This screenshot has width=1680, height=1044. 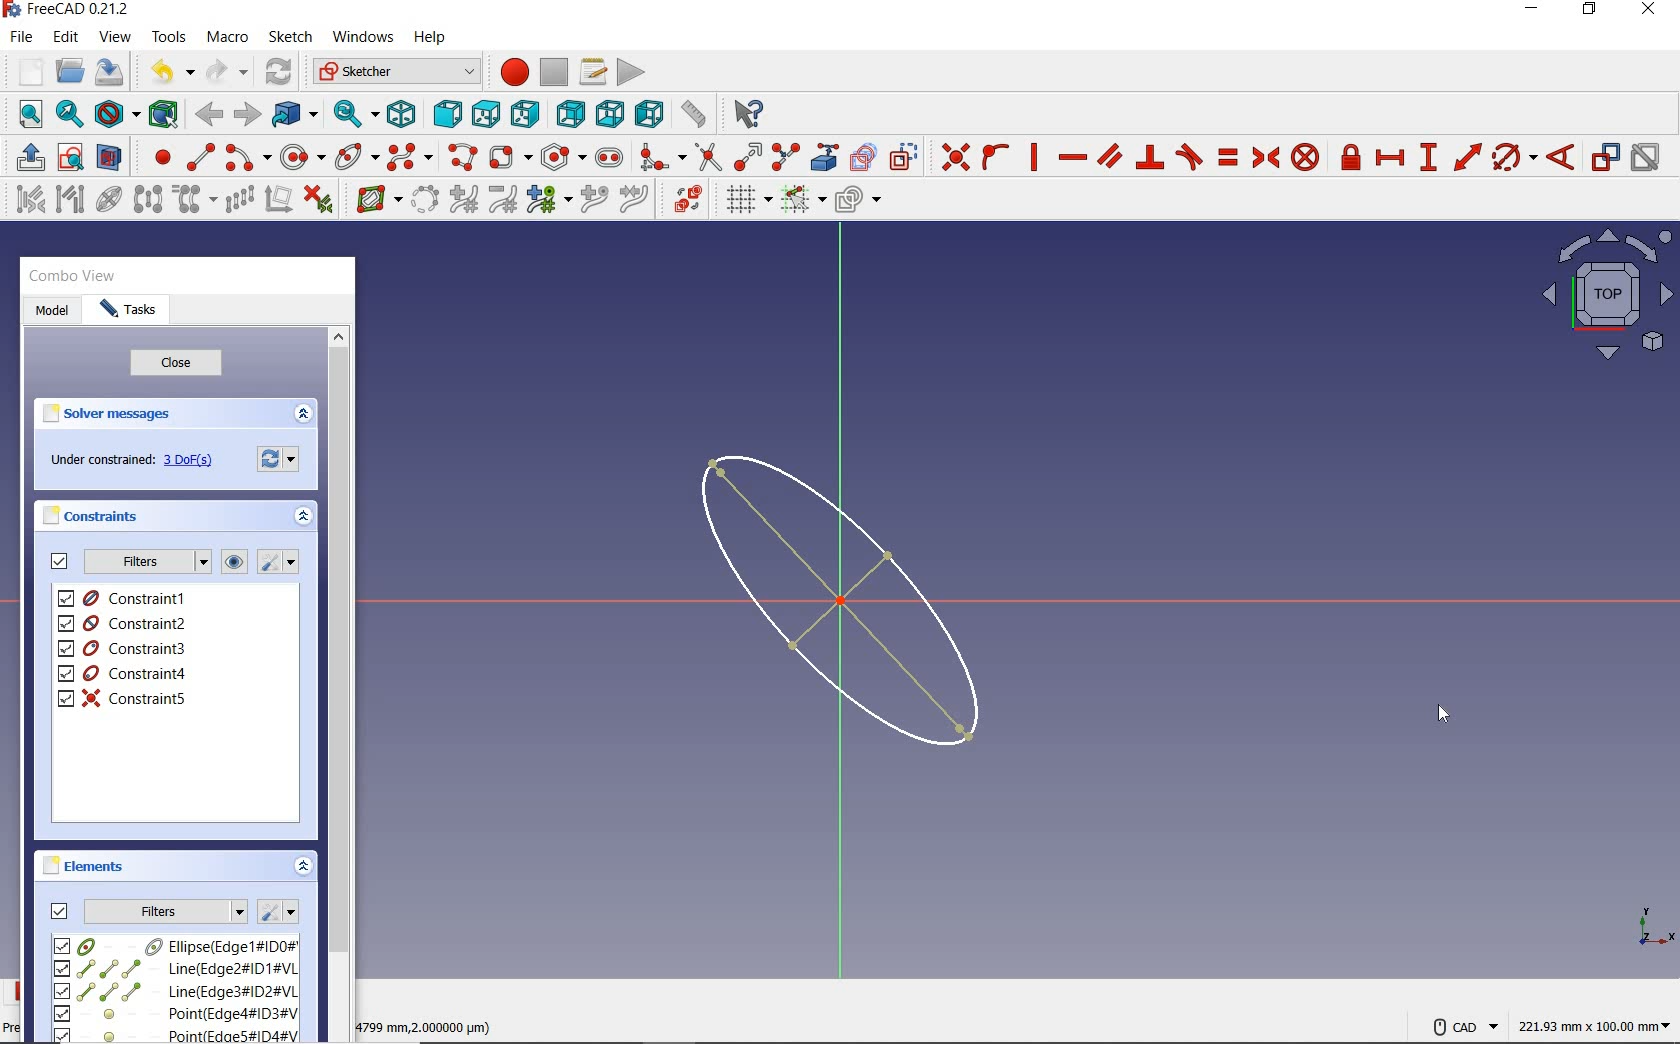 I want to click on shape, so click(x=871, y=610).